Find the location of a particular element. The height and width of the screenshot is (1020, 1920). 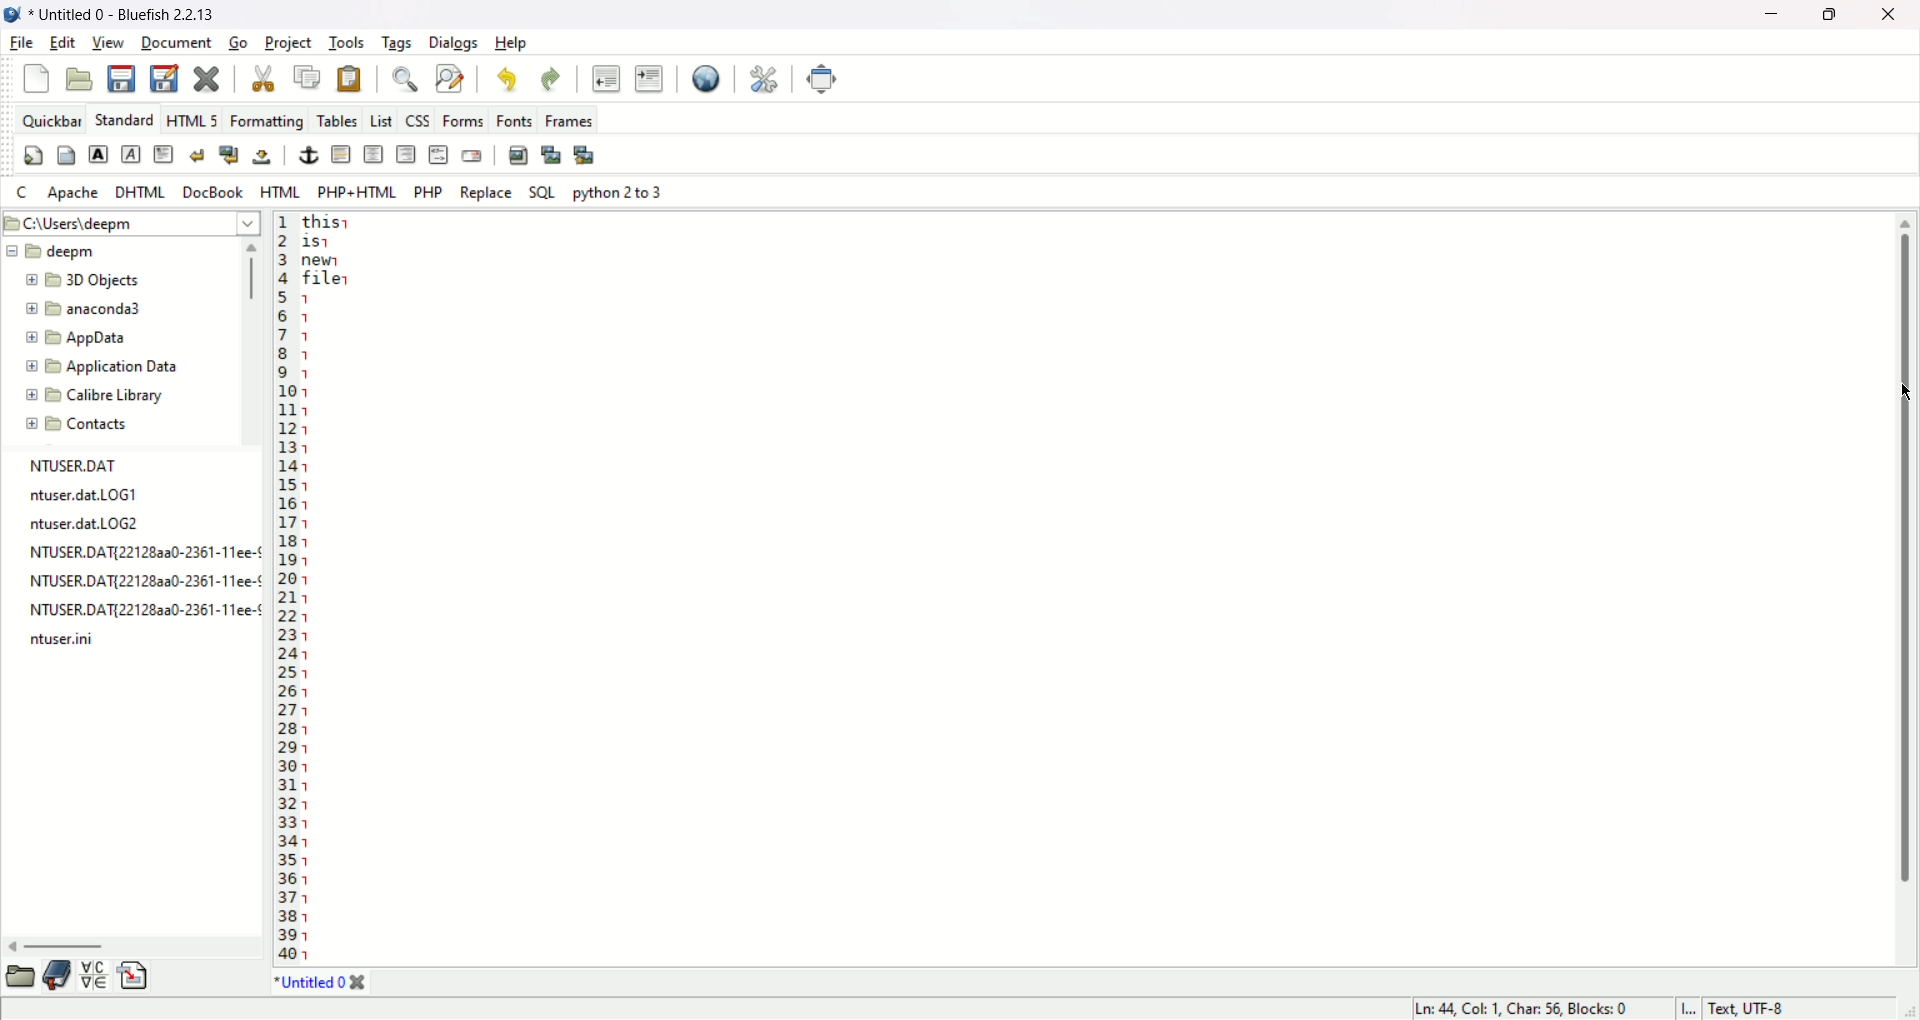

forms is located at coordinates (459, 121).